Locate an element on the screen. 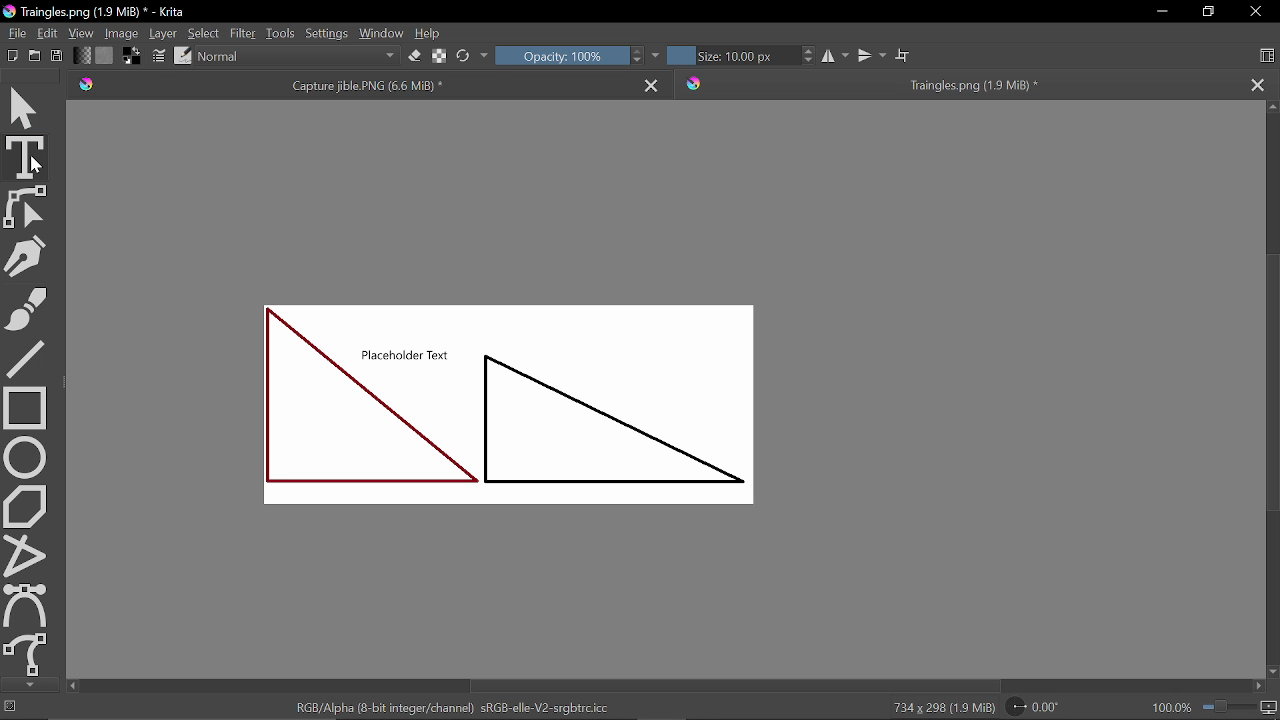 This screenshot has width=1280, height=720. Line tool is located at coordinates (25, 360).